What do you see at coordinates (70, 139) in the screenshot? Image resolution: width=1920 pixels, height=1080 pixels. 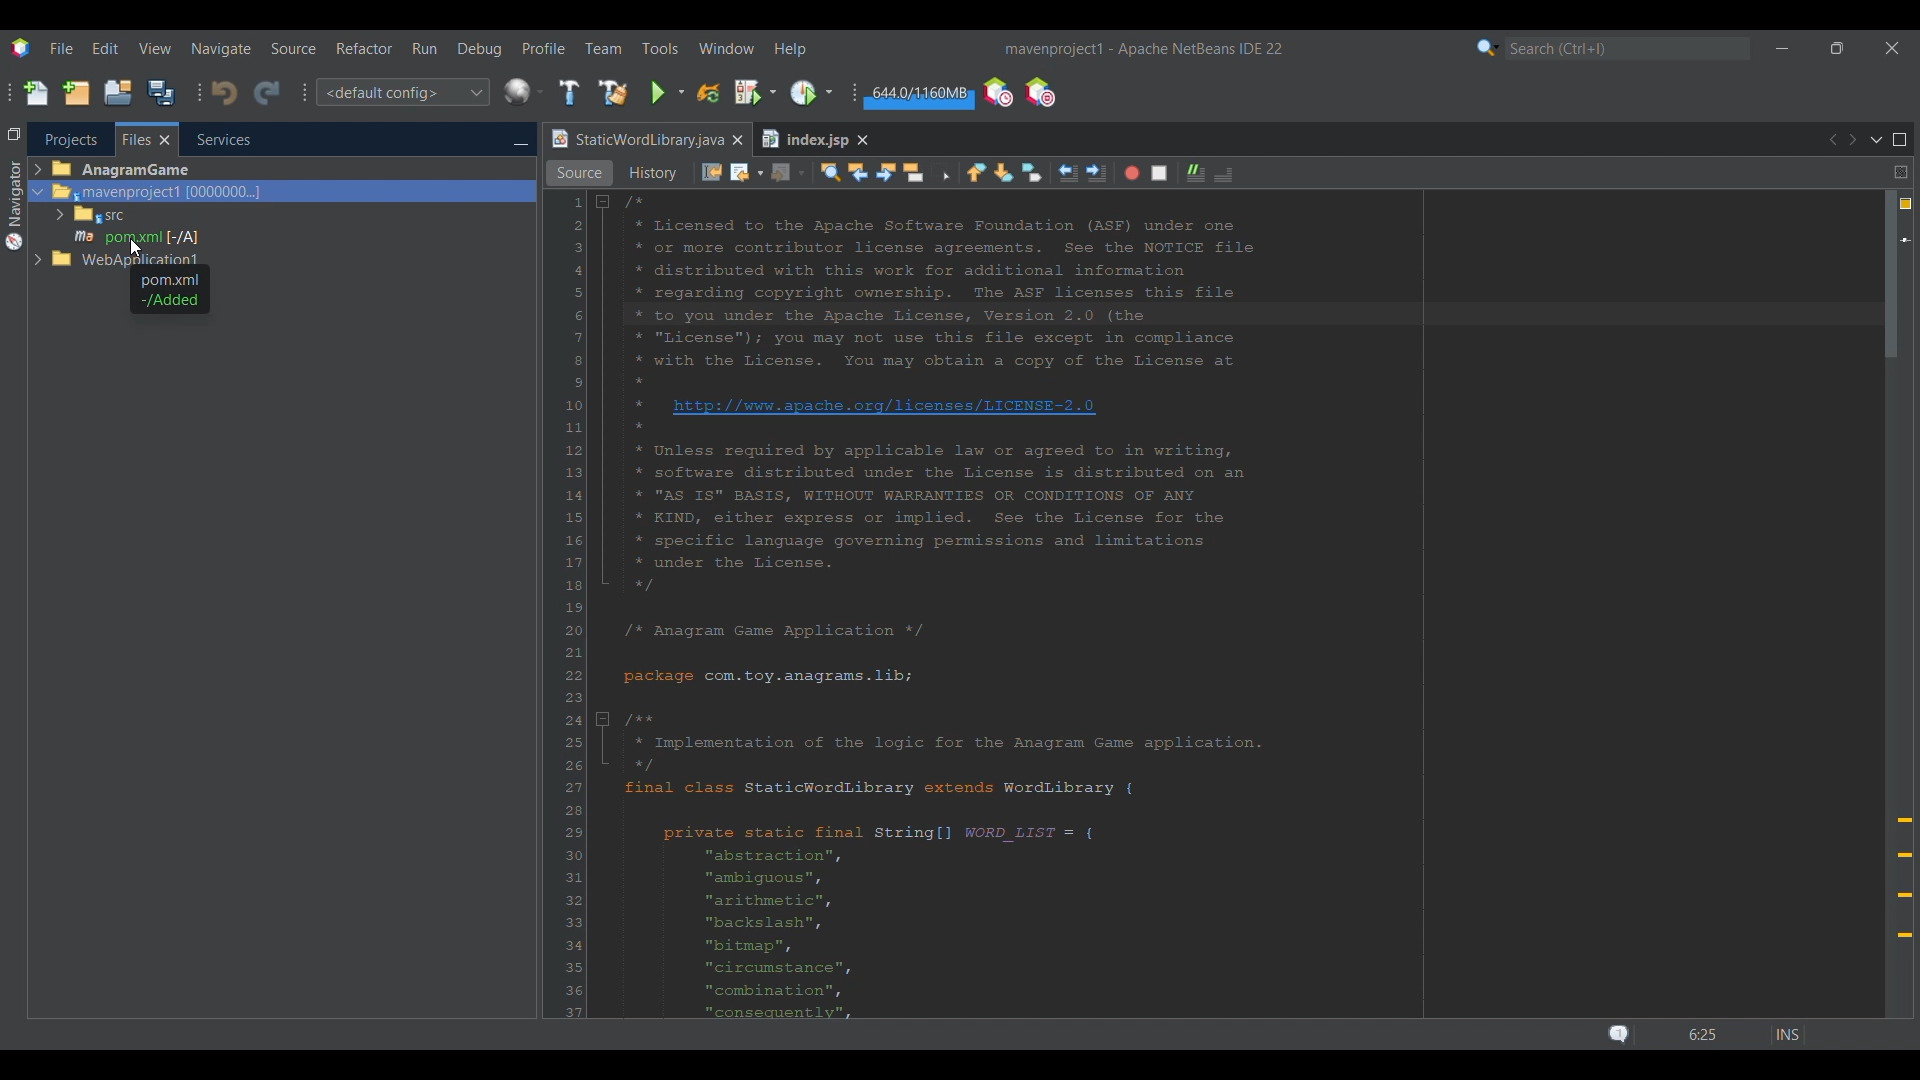 I see `Projects tab` at bounding box center [70, 139].